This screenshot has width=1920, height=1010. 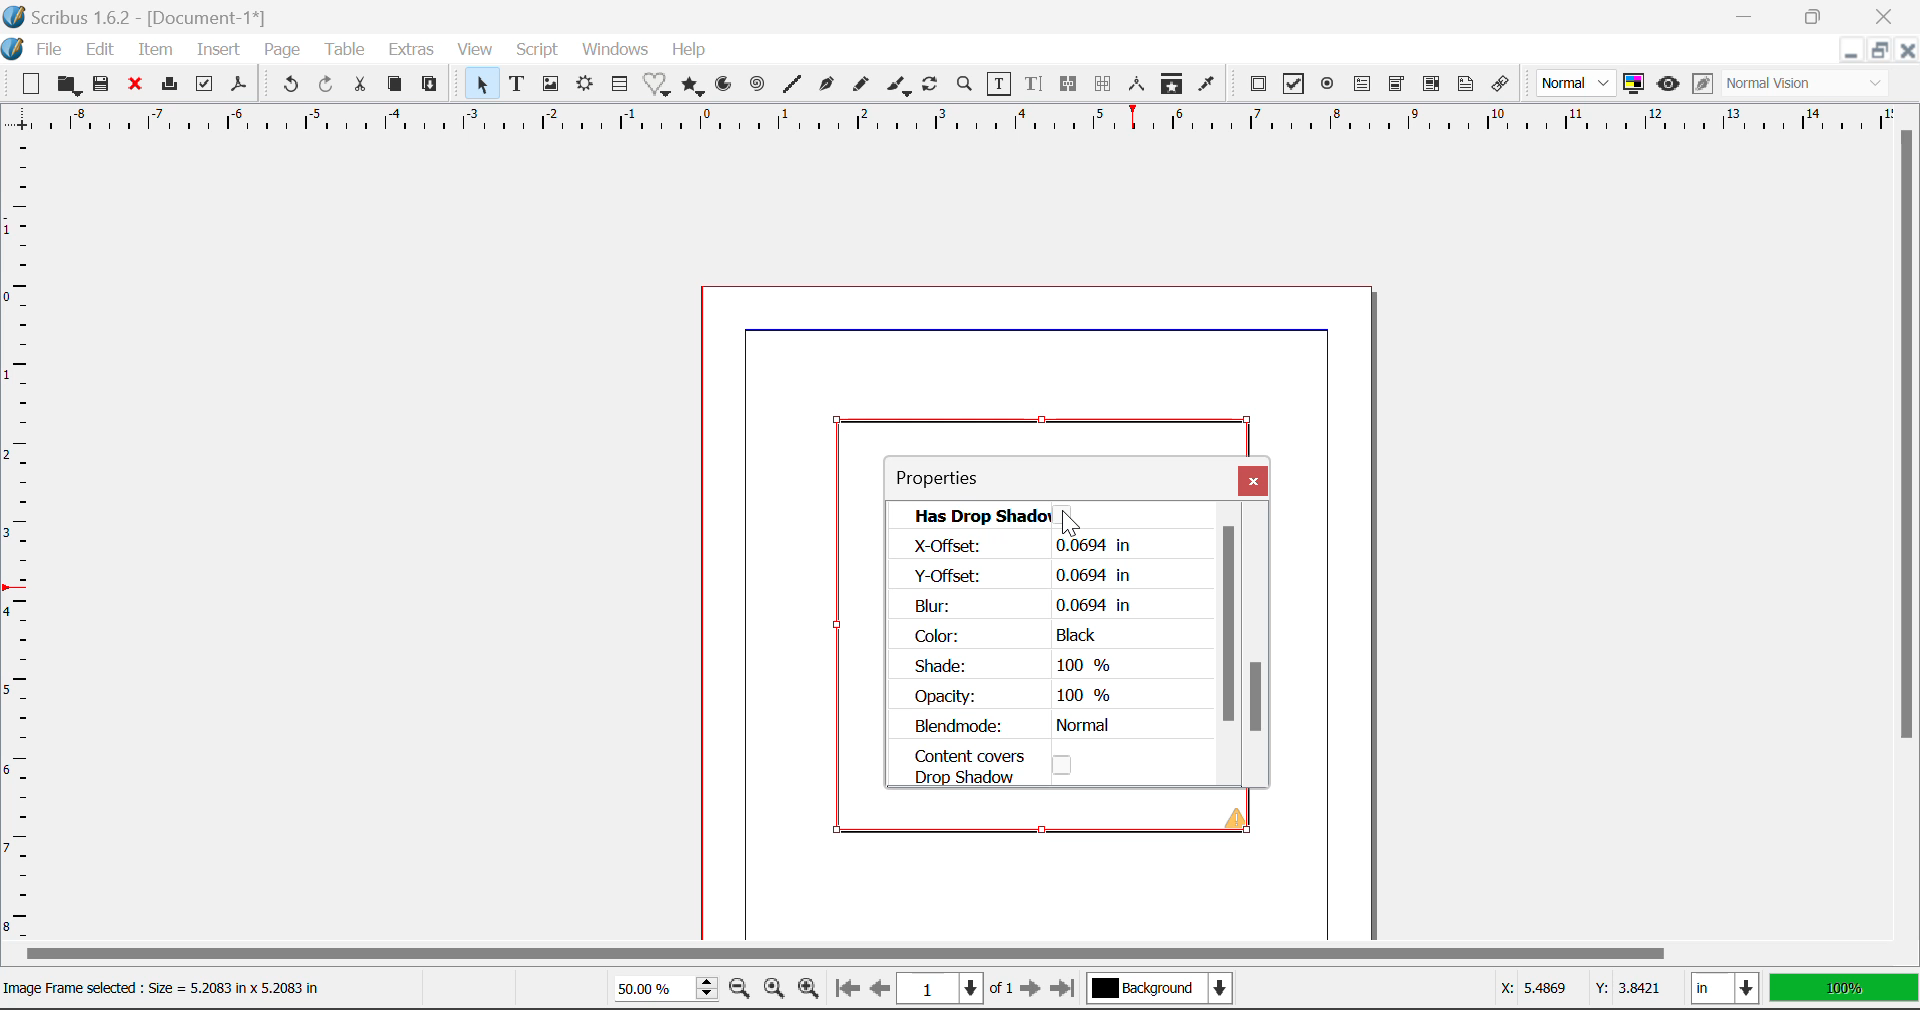 What do you see at coordinates (1051, 514) in the screenshot?
I see `Has Drop Shadow` at bounding box center [1051, 514].